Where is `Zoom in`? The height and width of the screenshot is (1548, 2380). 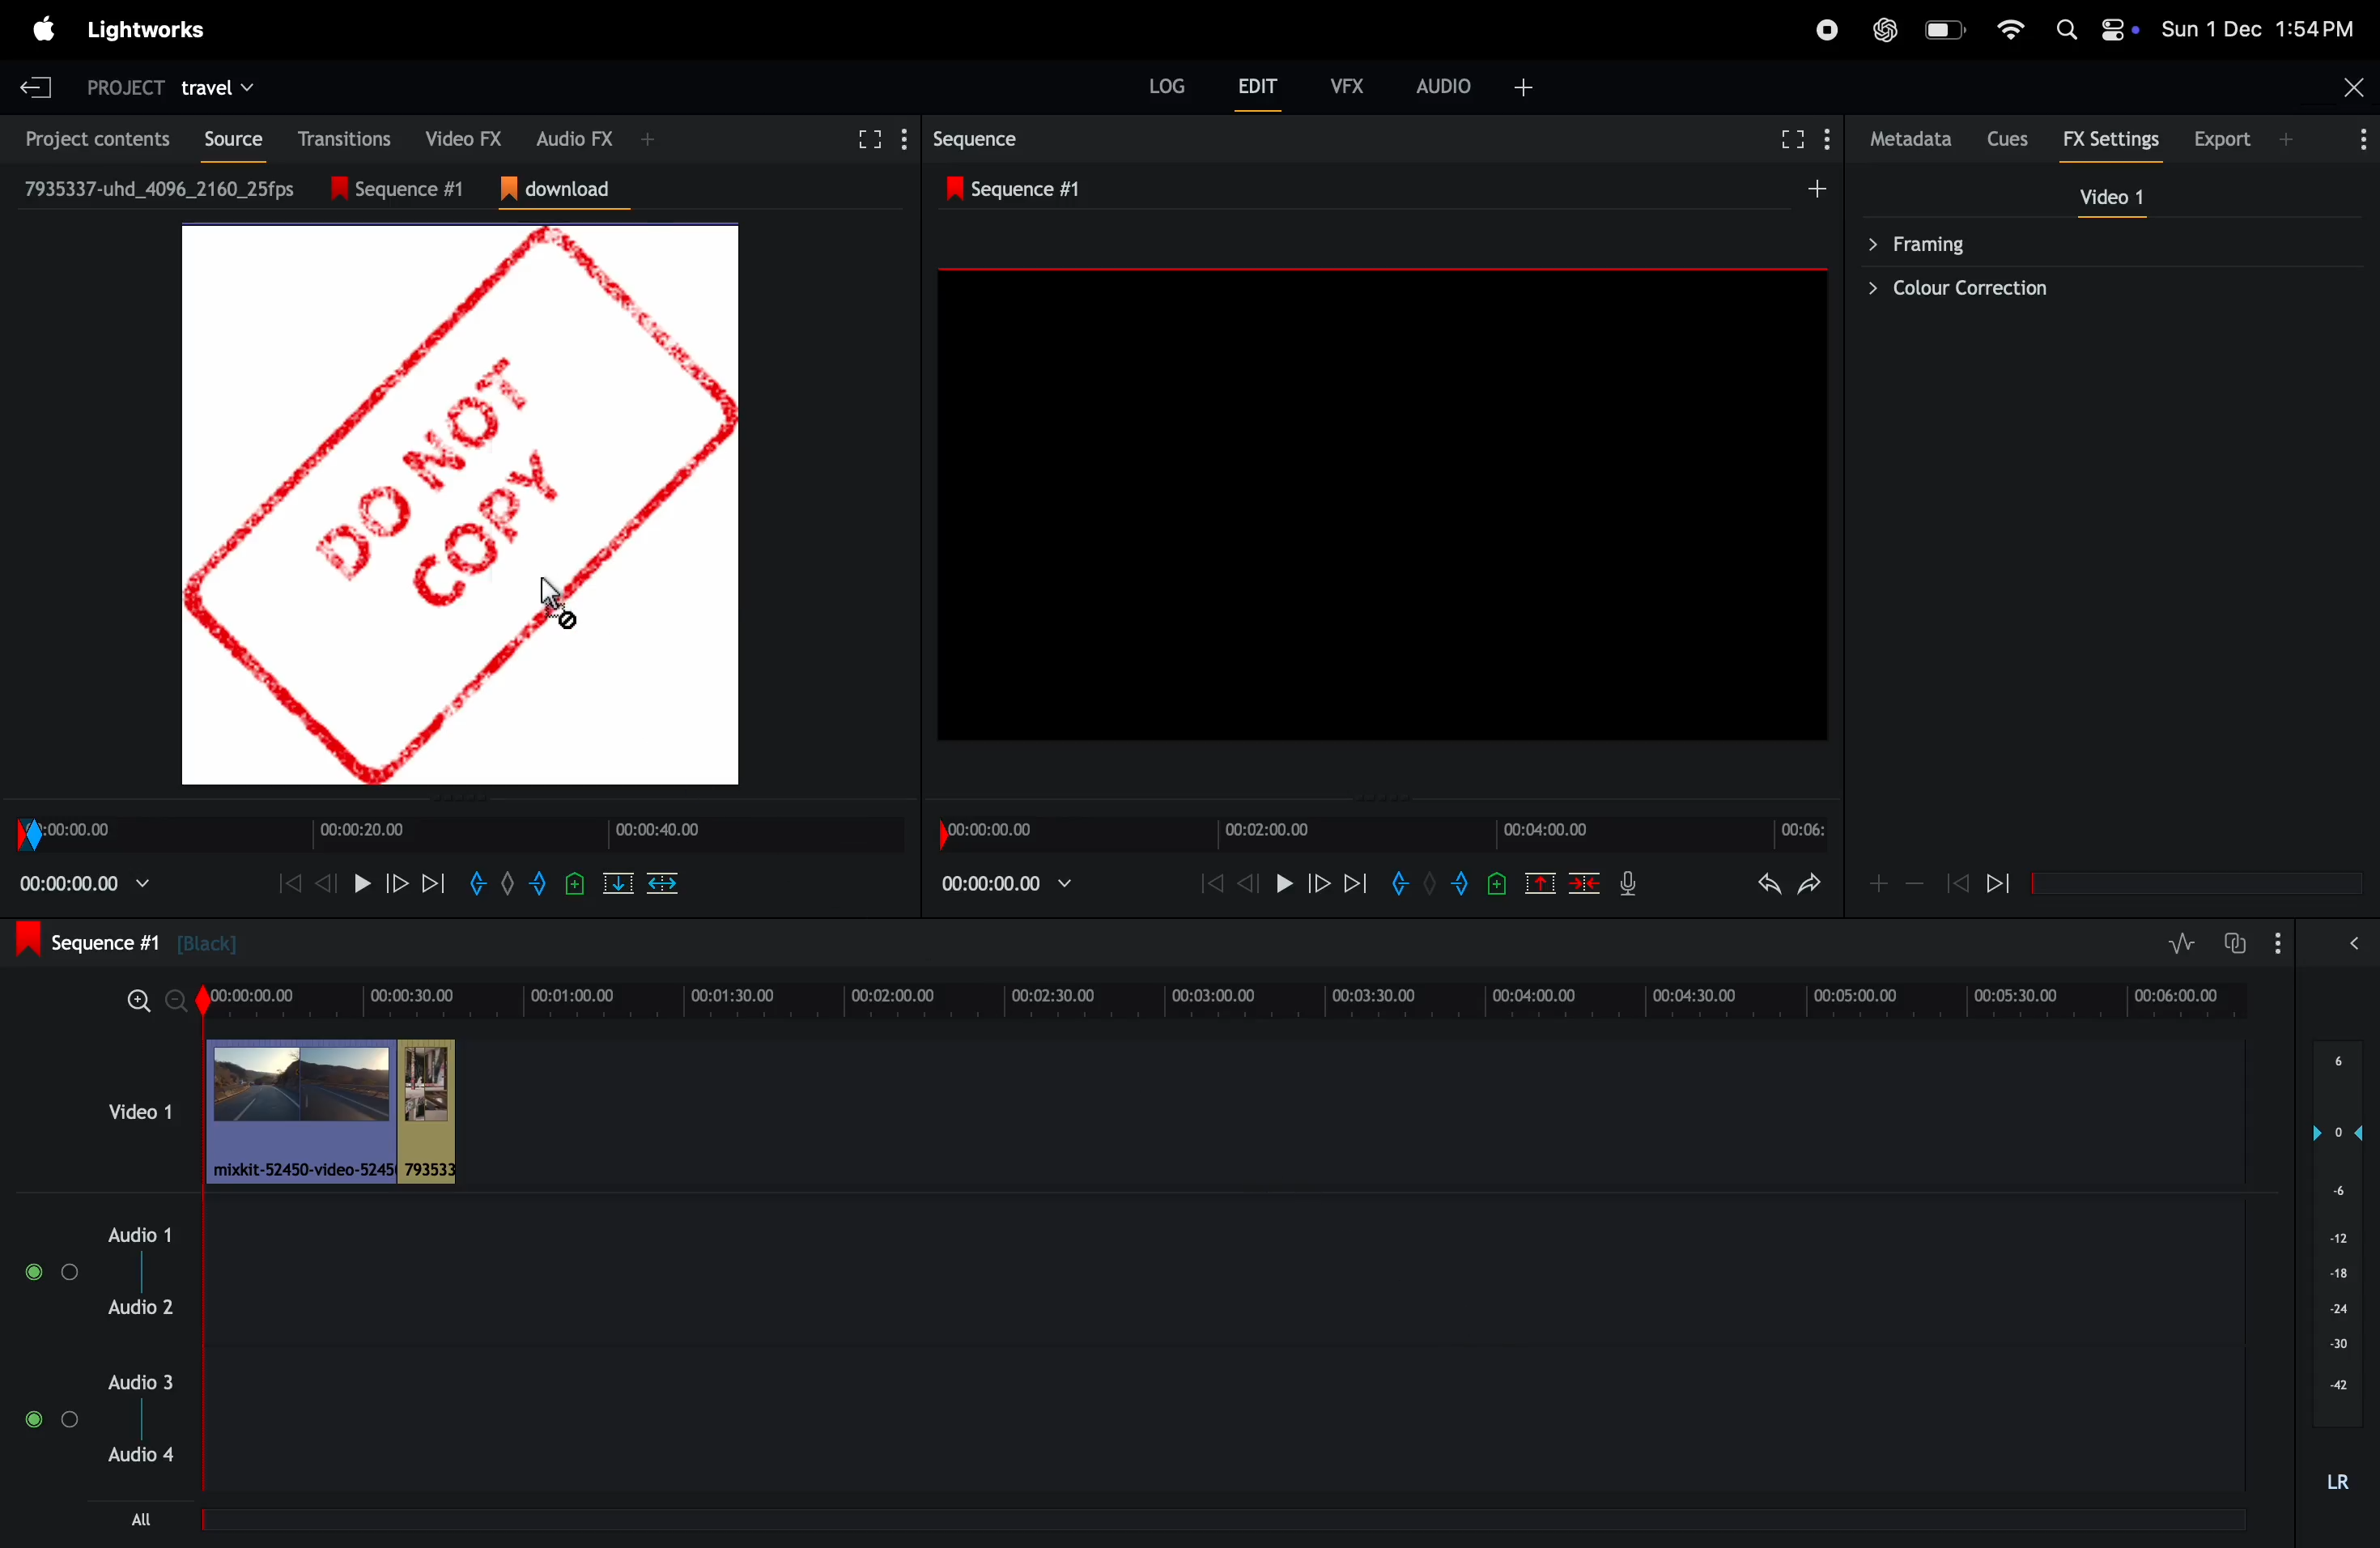 Zoom in is located at coordinates (139, 1001).